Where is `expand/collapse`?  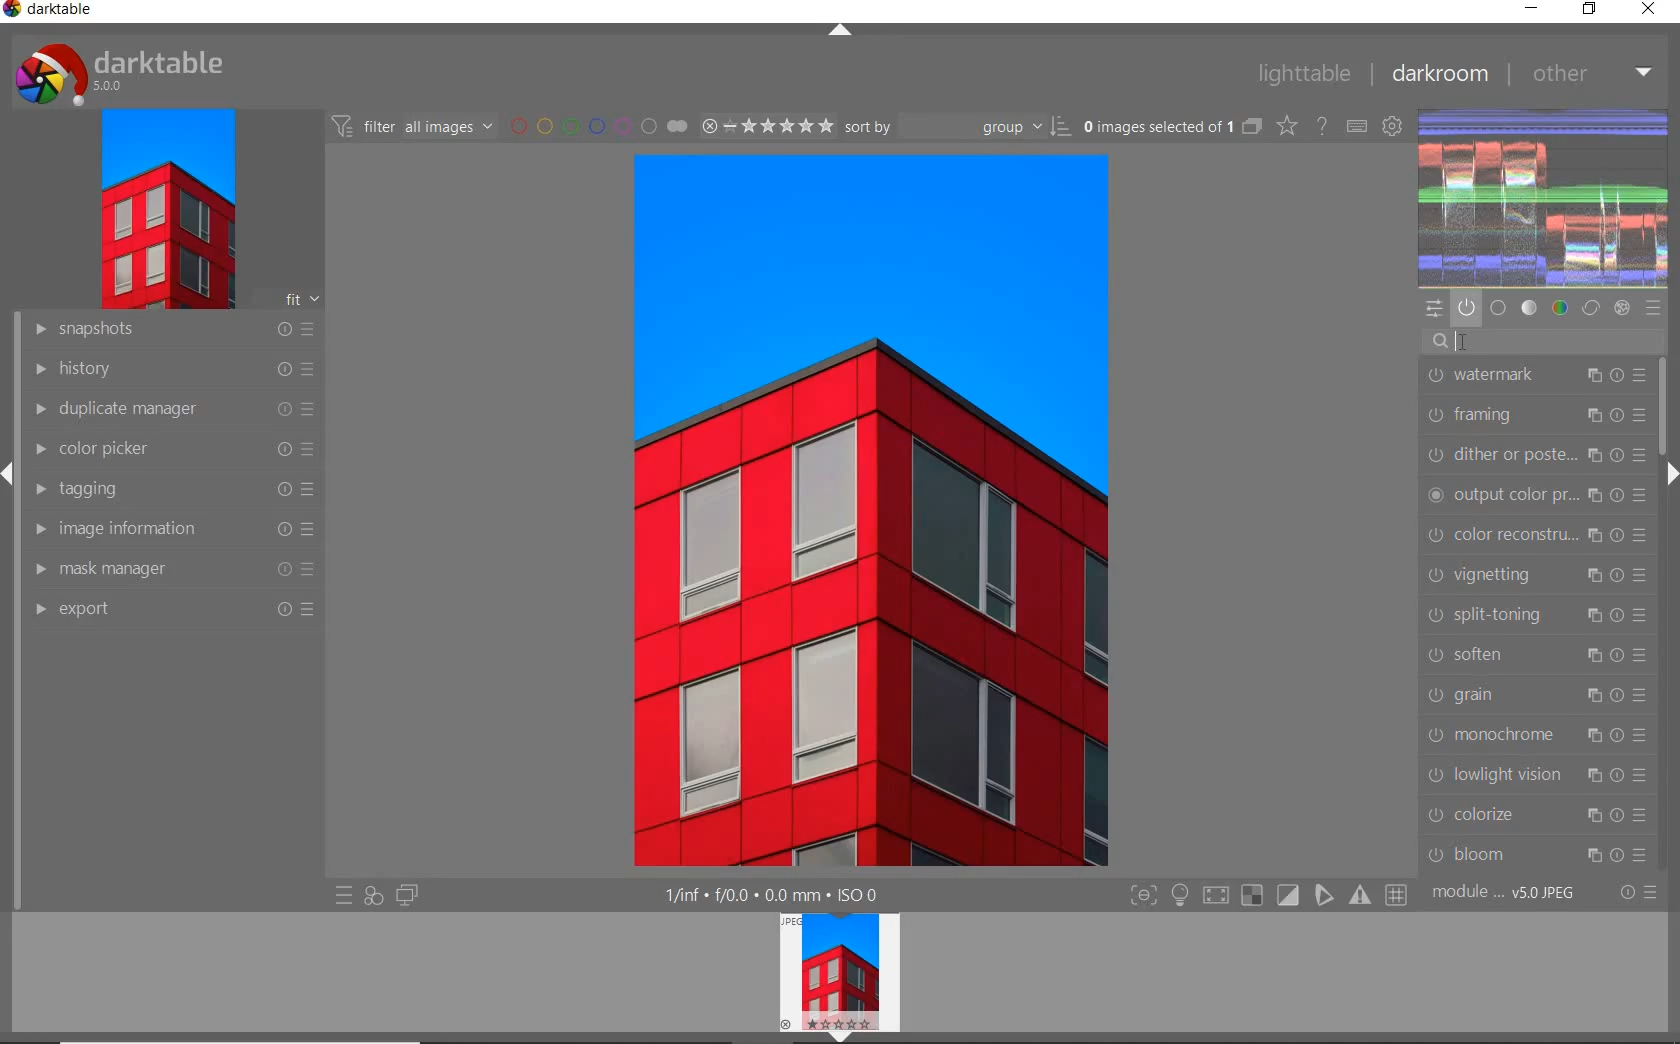
expand/collapse is located at coordinates (1670, 473).